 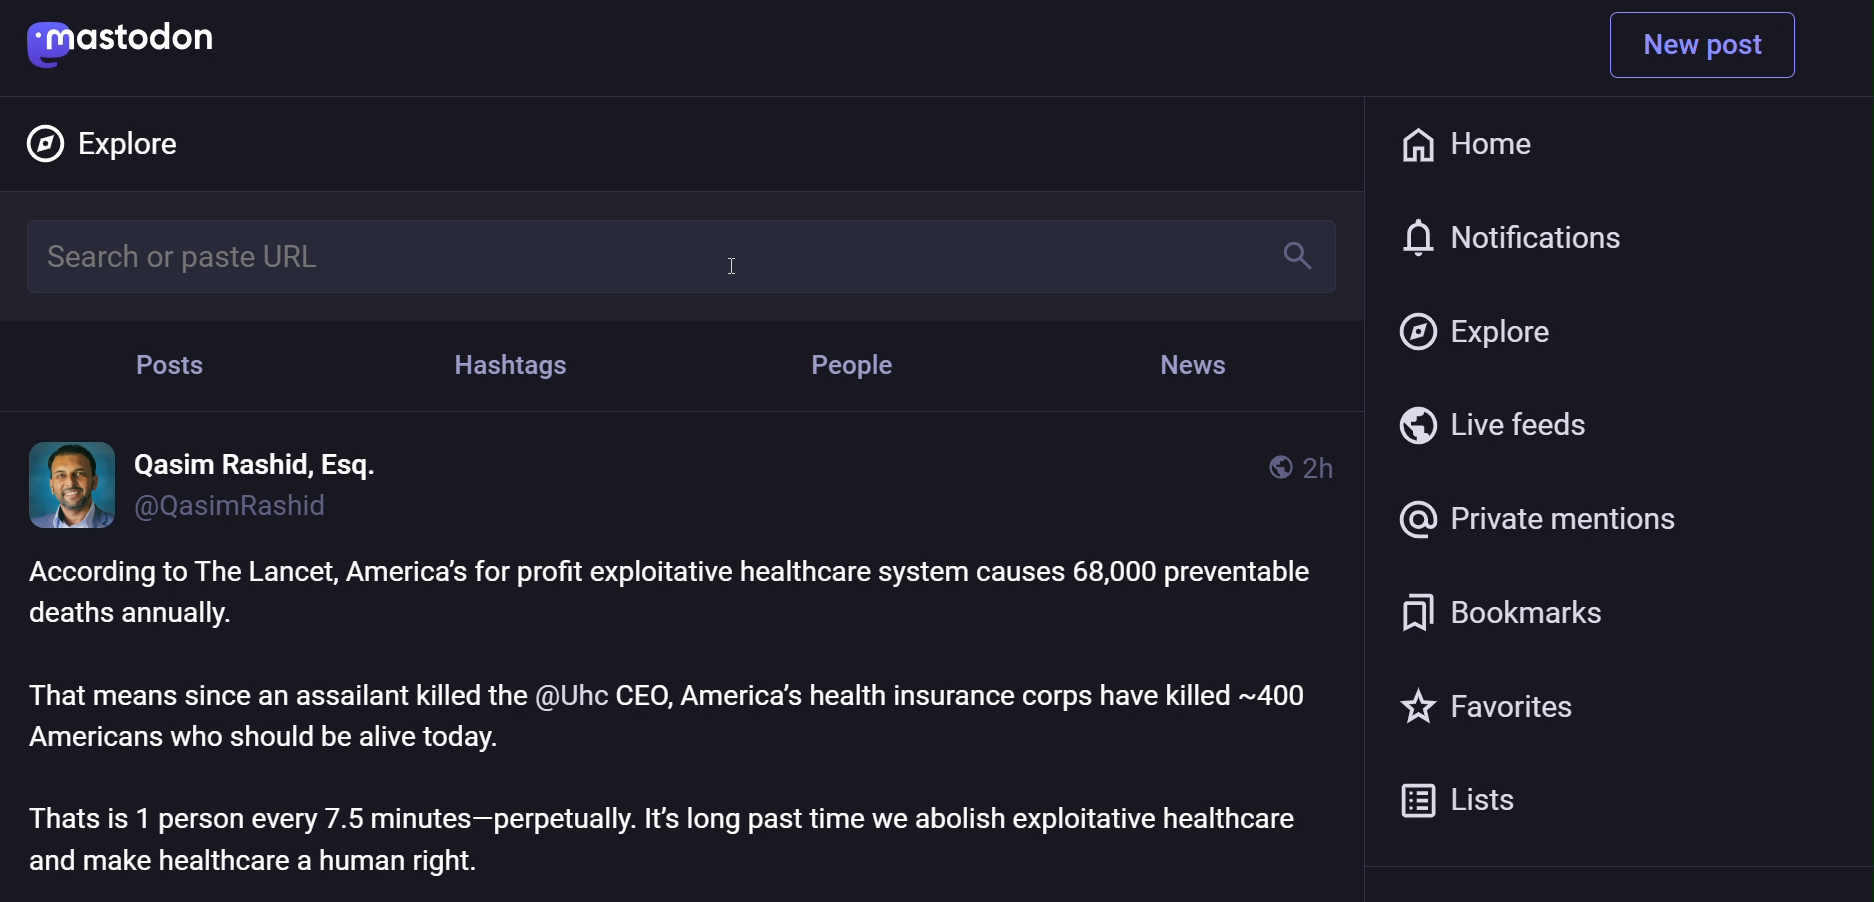 I want to click on new post, so click(x=1704, y=45).